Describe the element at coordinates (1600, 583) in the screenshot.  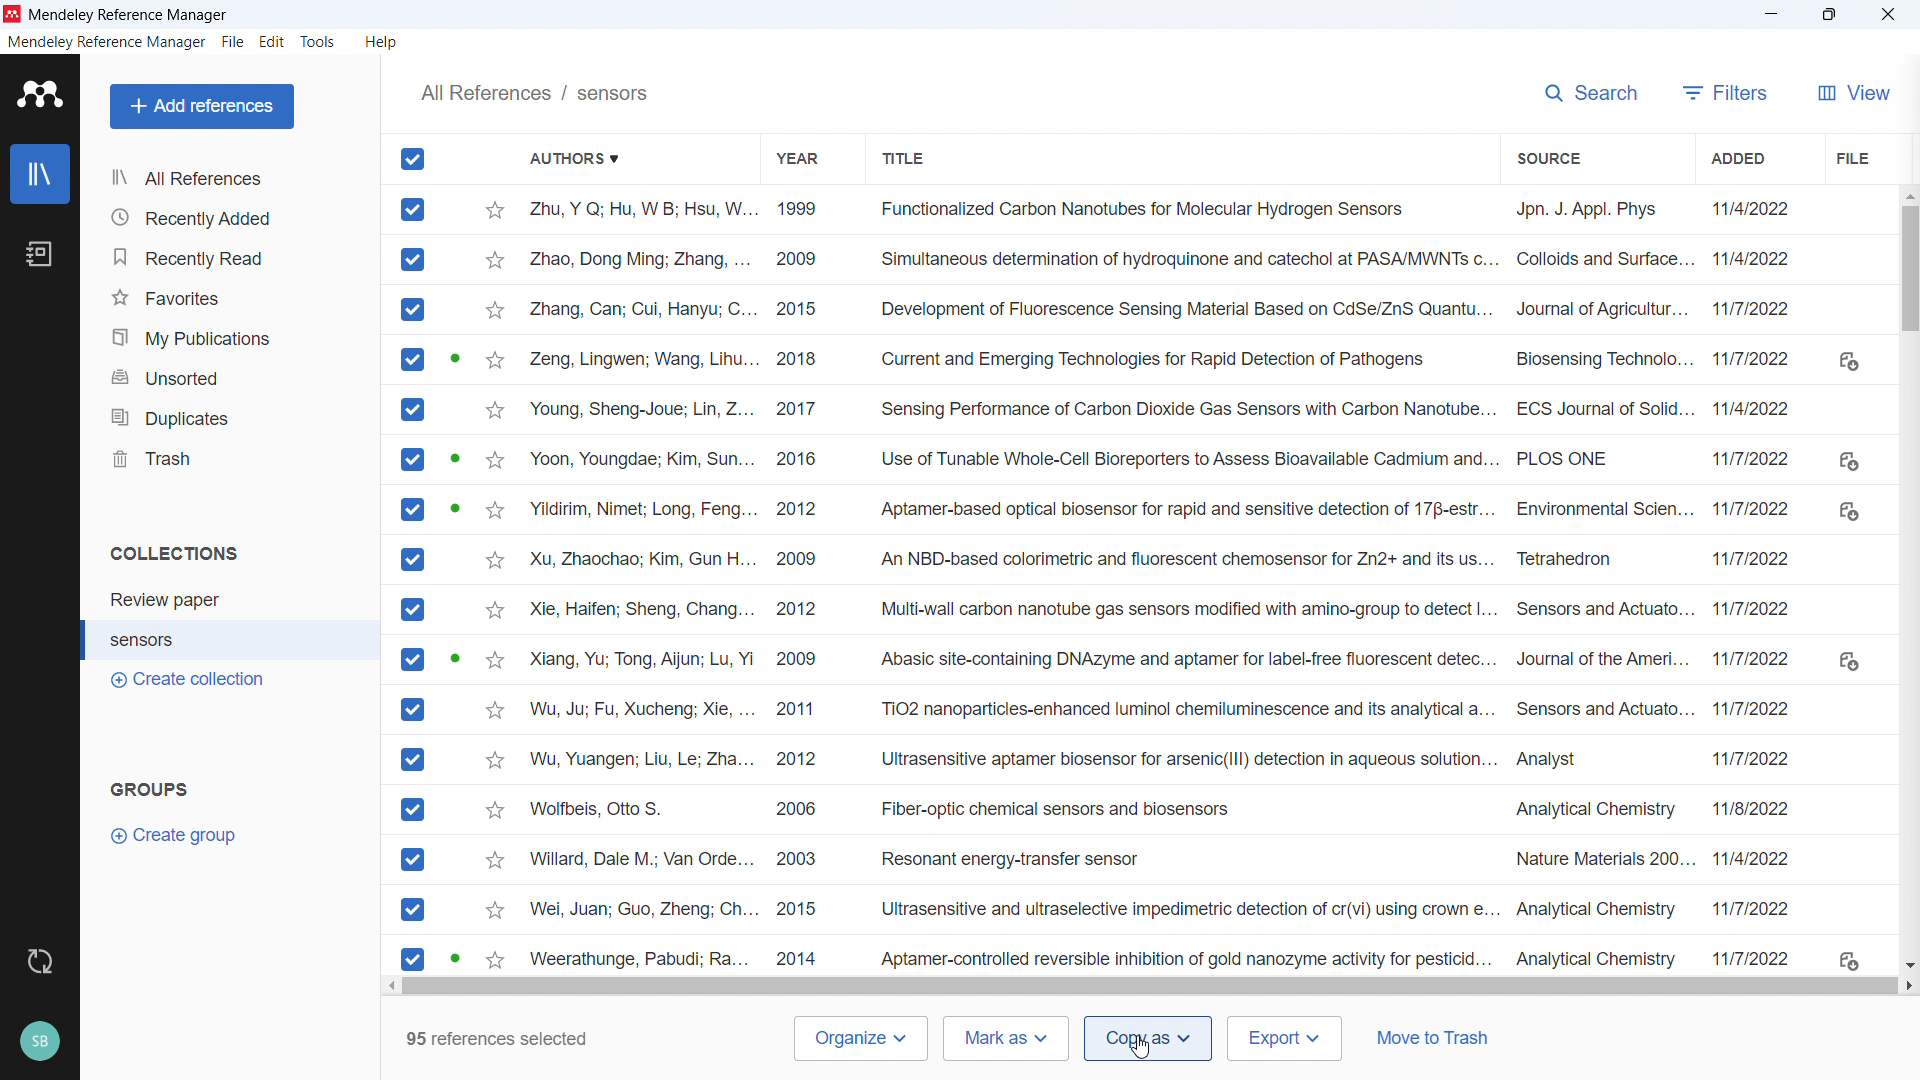
I see `Source of individual entries ` at that location.